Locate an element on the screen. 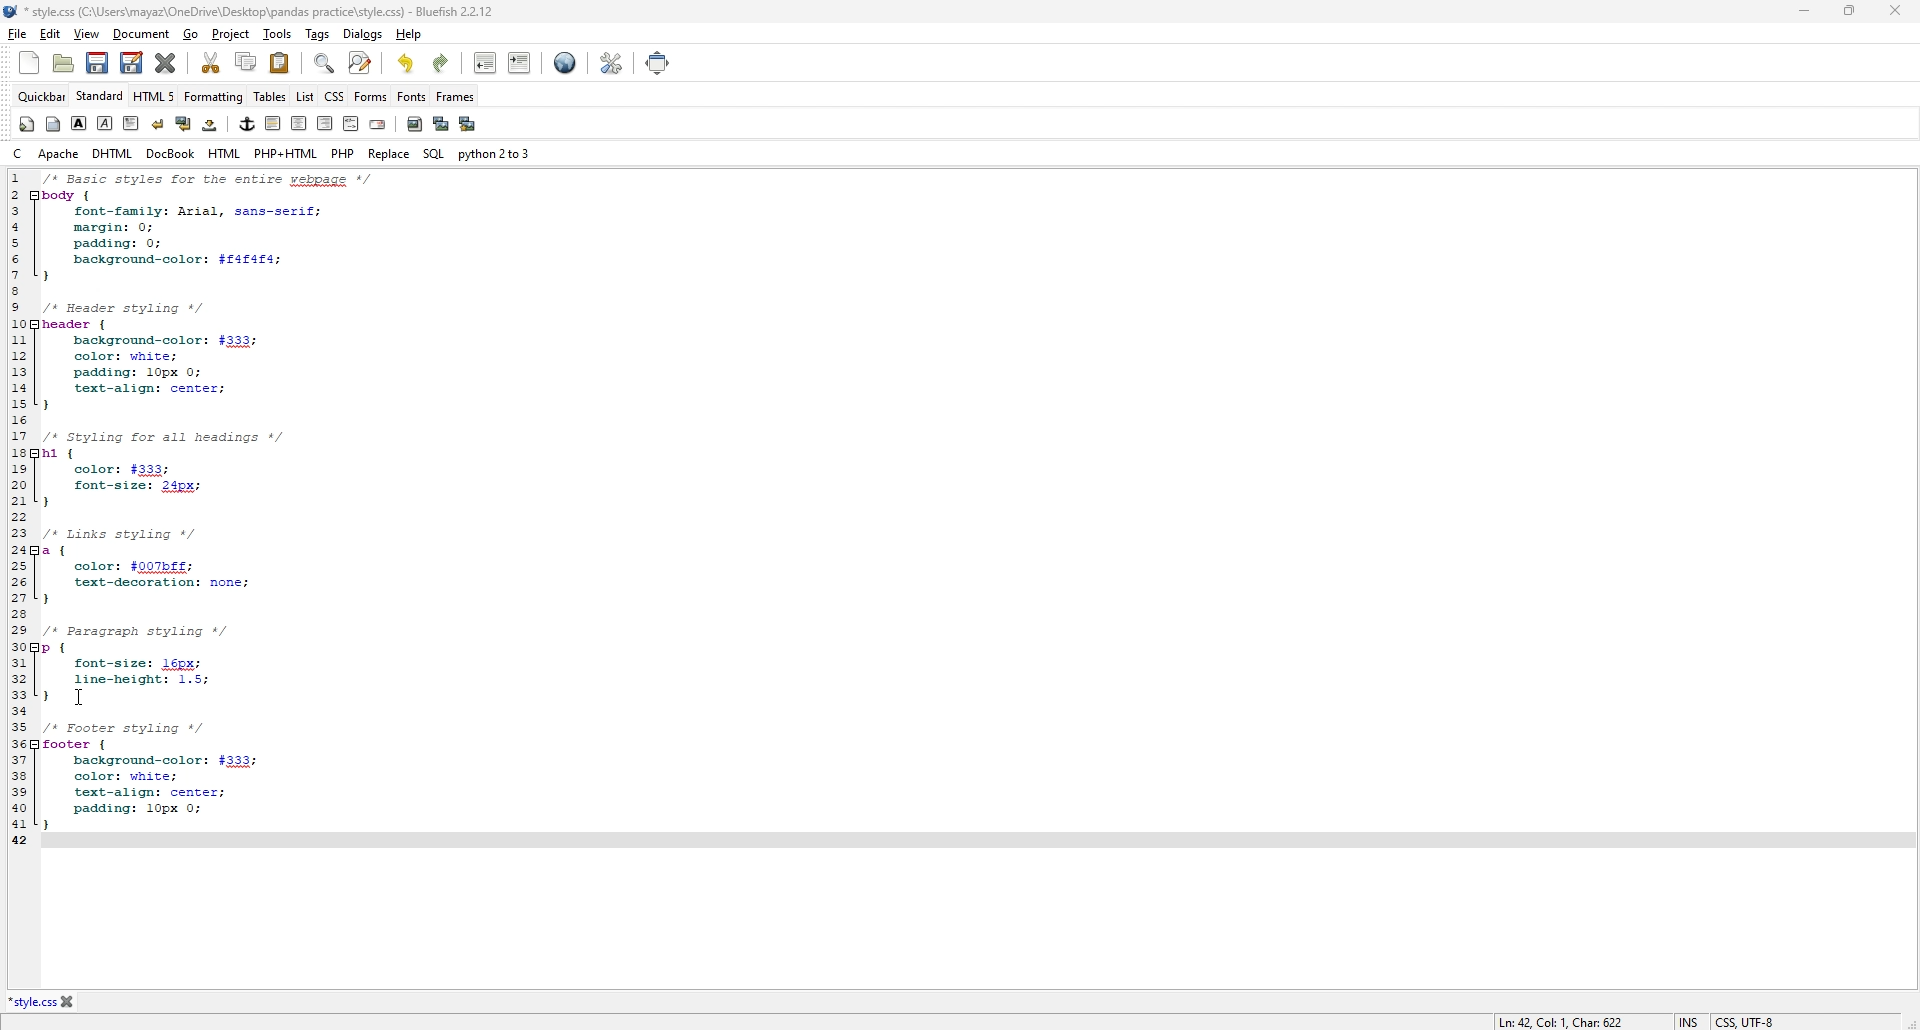 The width and height of the screenshot is (1920, 1030). list is located at coordinates (305, 97).